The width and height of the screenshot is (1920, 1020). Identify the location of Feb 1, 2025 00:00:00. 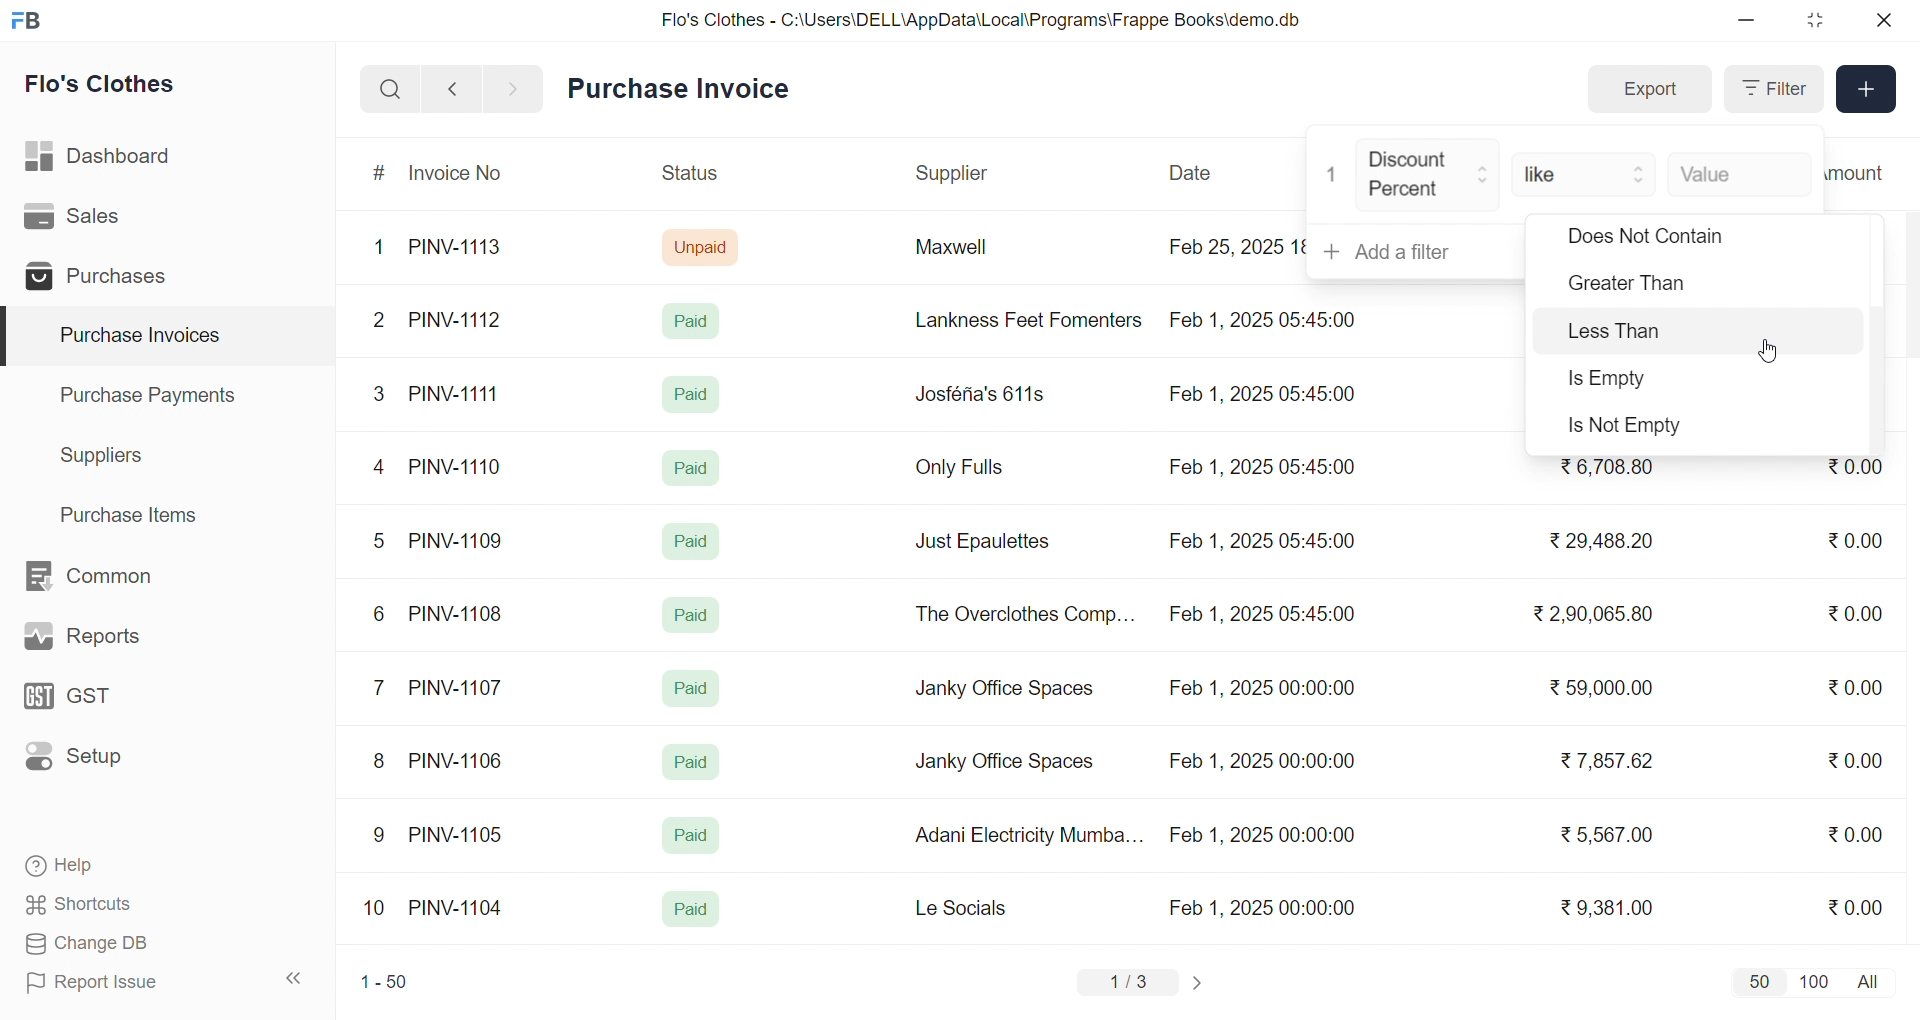
(1262, 835).